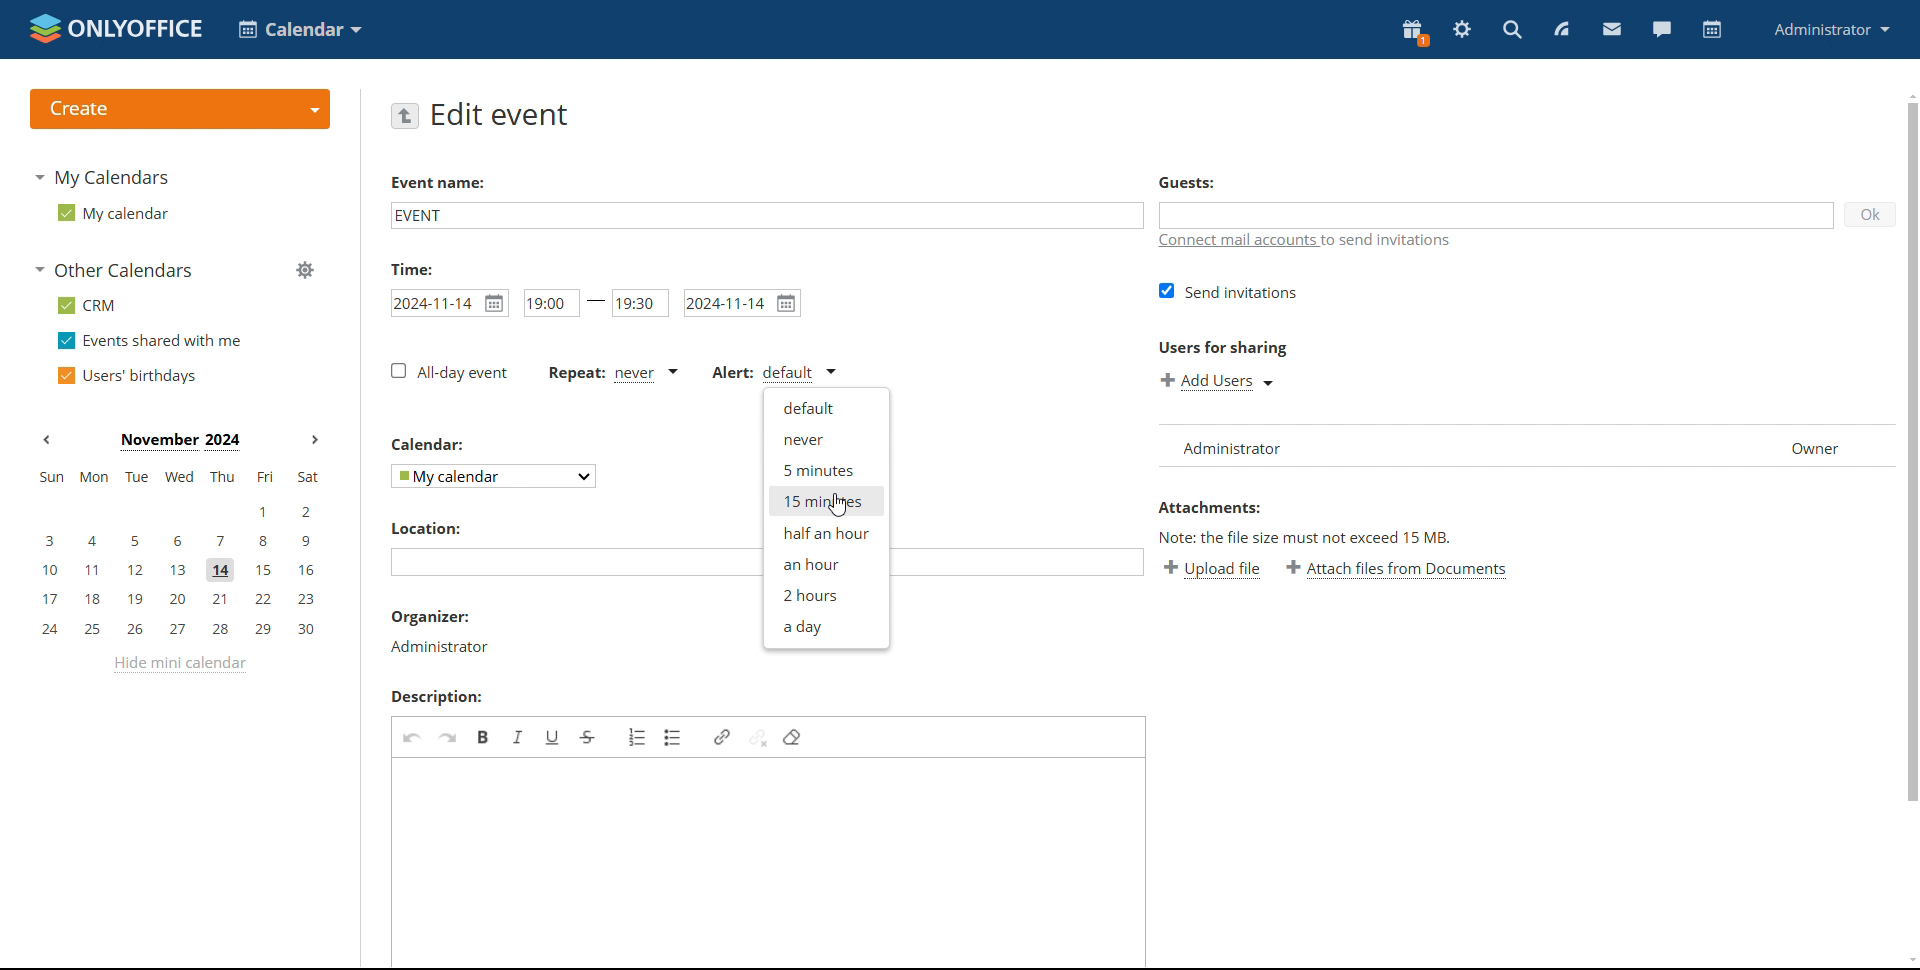 This screenshot has height=970, width=1920. Describe the element at coordinates (502, 114) in the screenshot. I see `edit event` at that location.